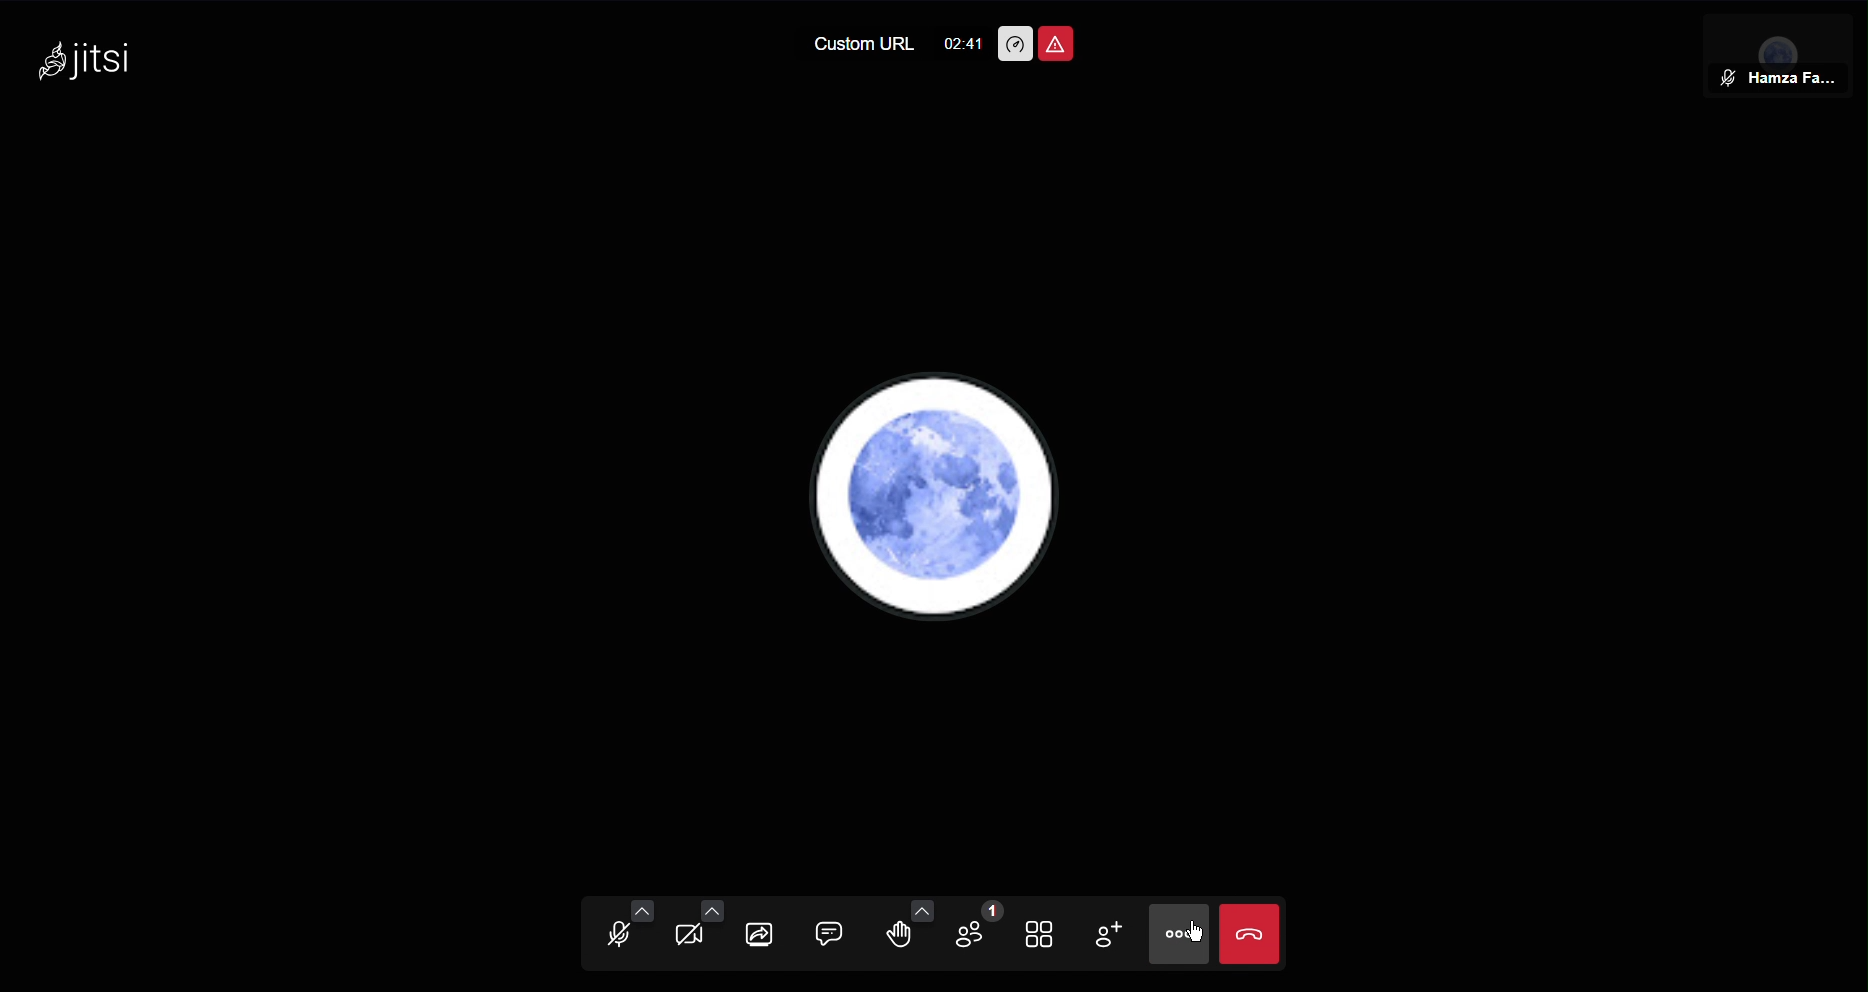 The image size is (1868, 992). What do you see at coordinates (1056, 44) in the screenshot?
I see `Unsafe` at bounding box center [1056, 44].